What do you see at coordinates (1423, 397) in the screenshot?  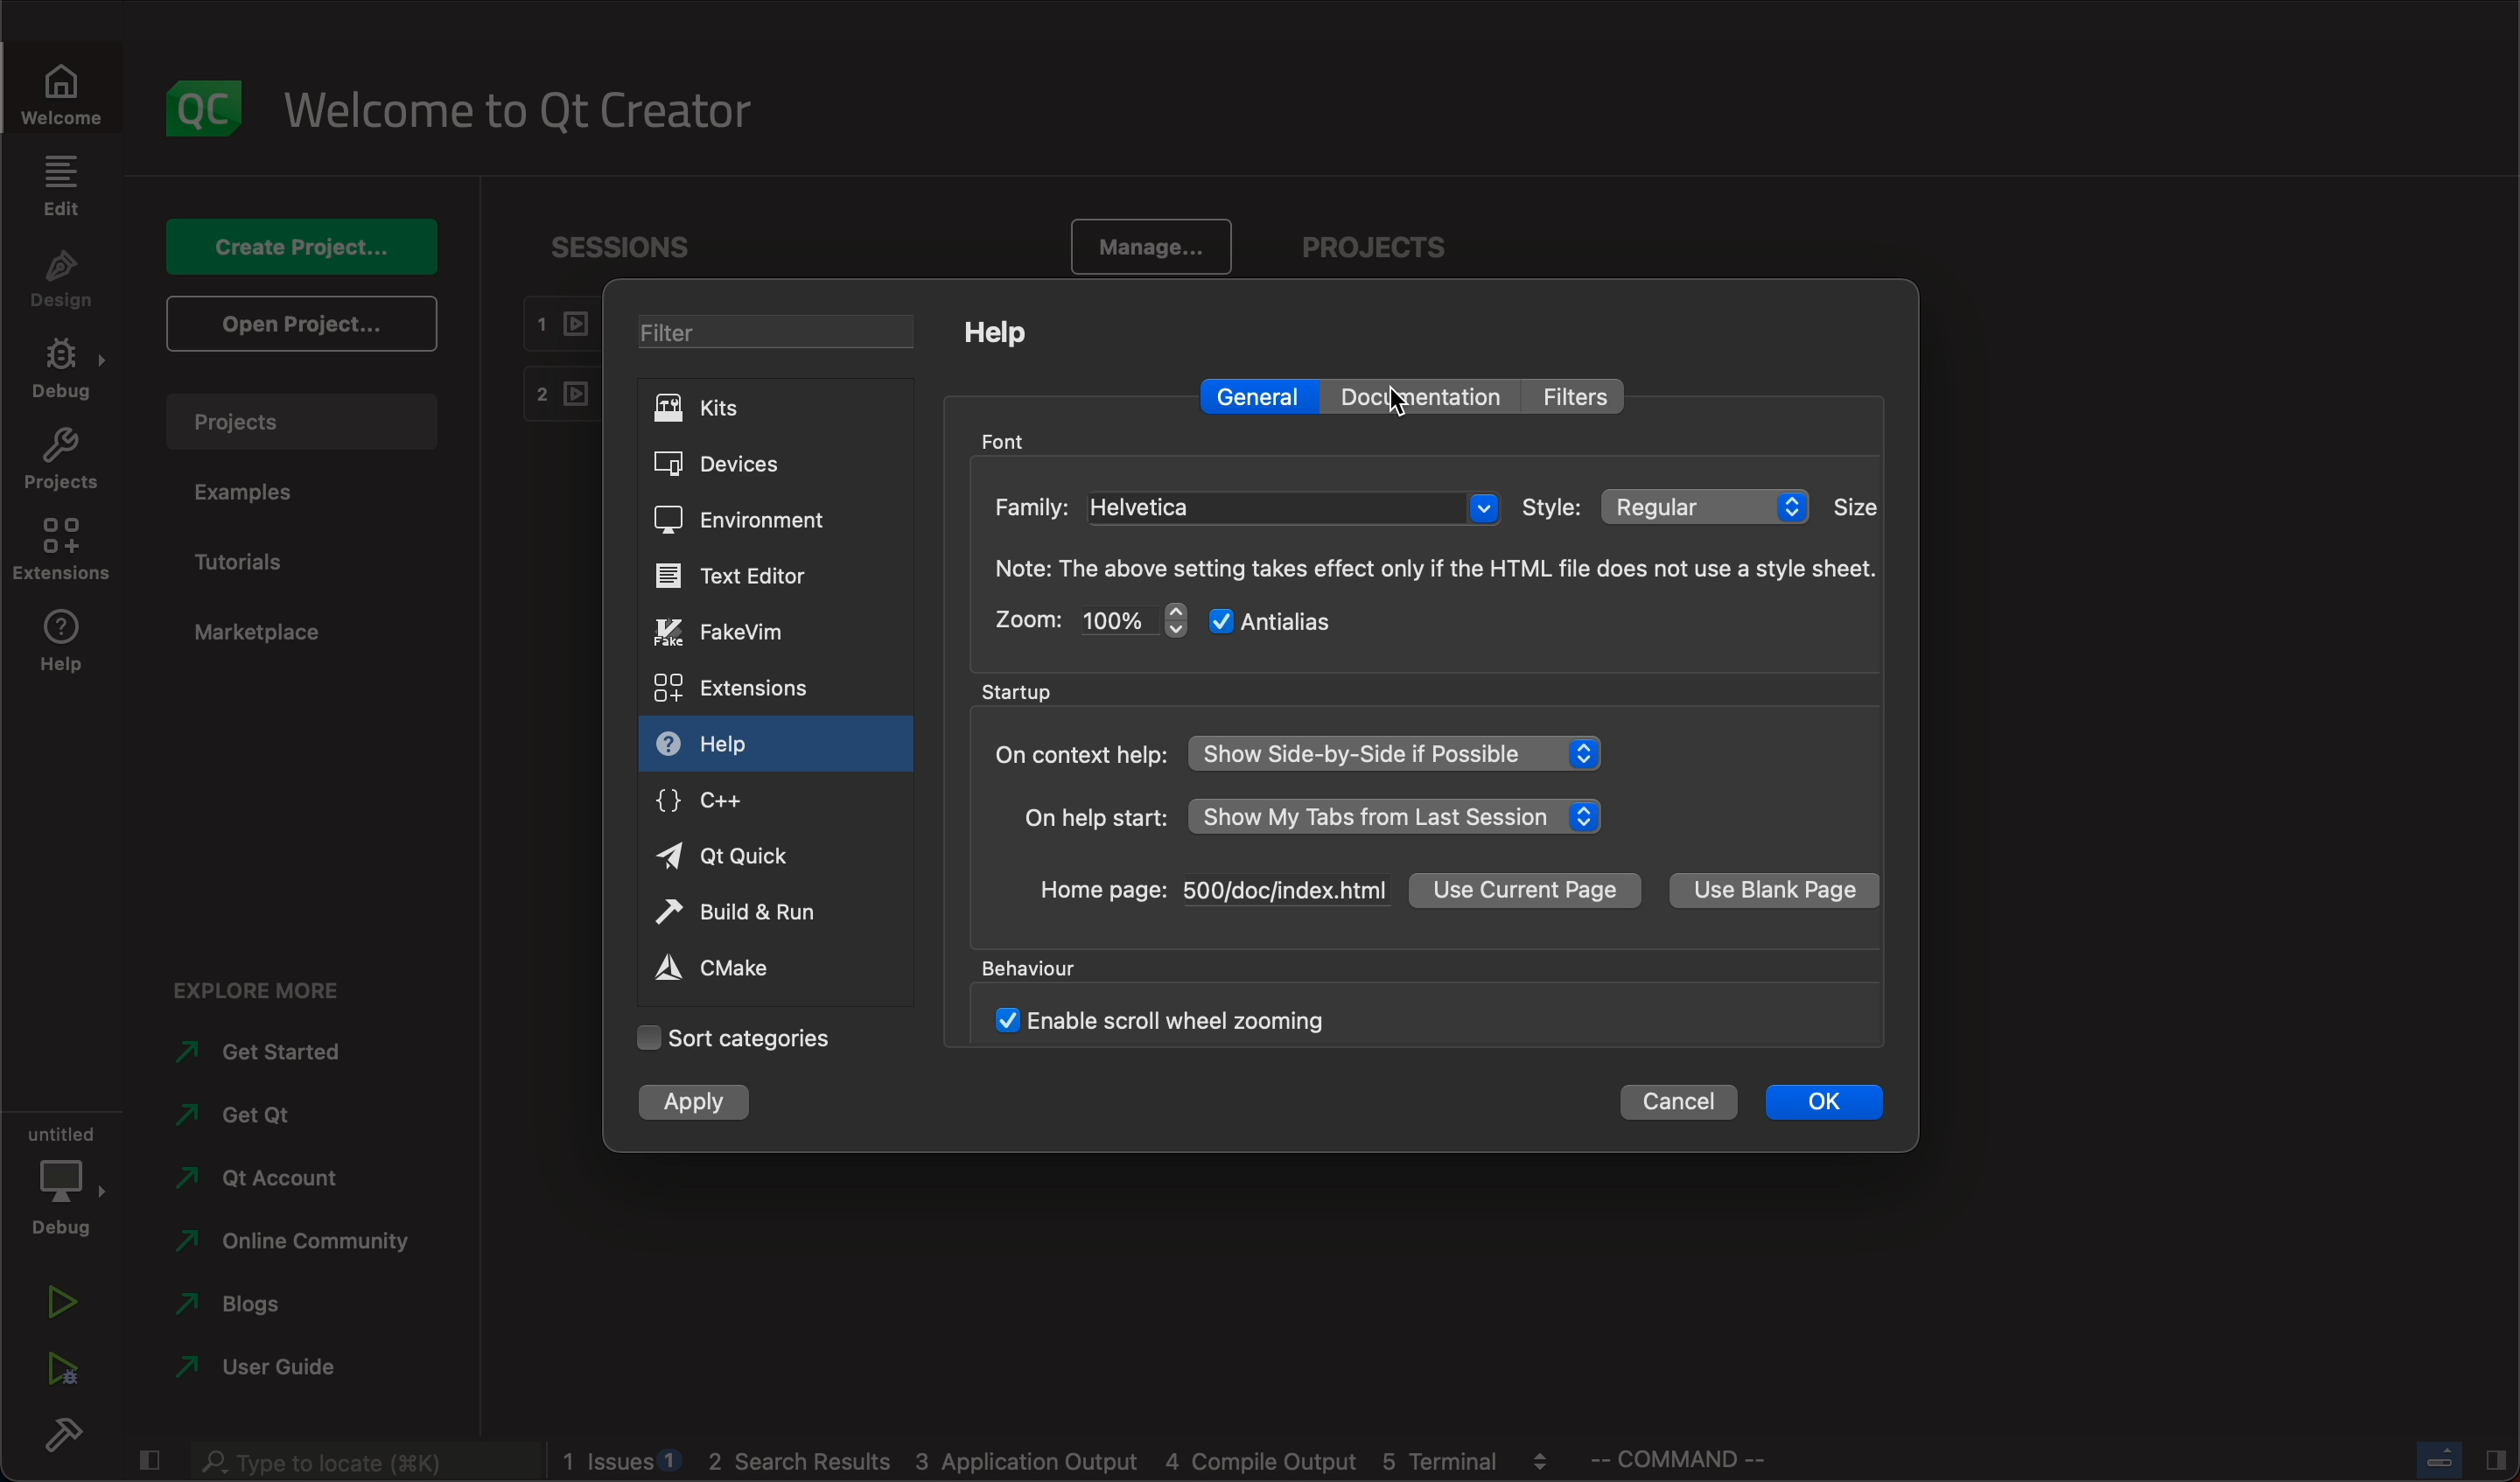 I see `documentation` at bounding box center [1423, 397].